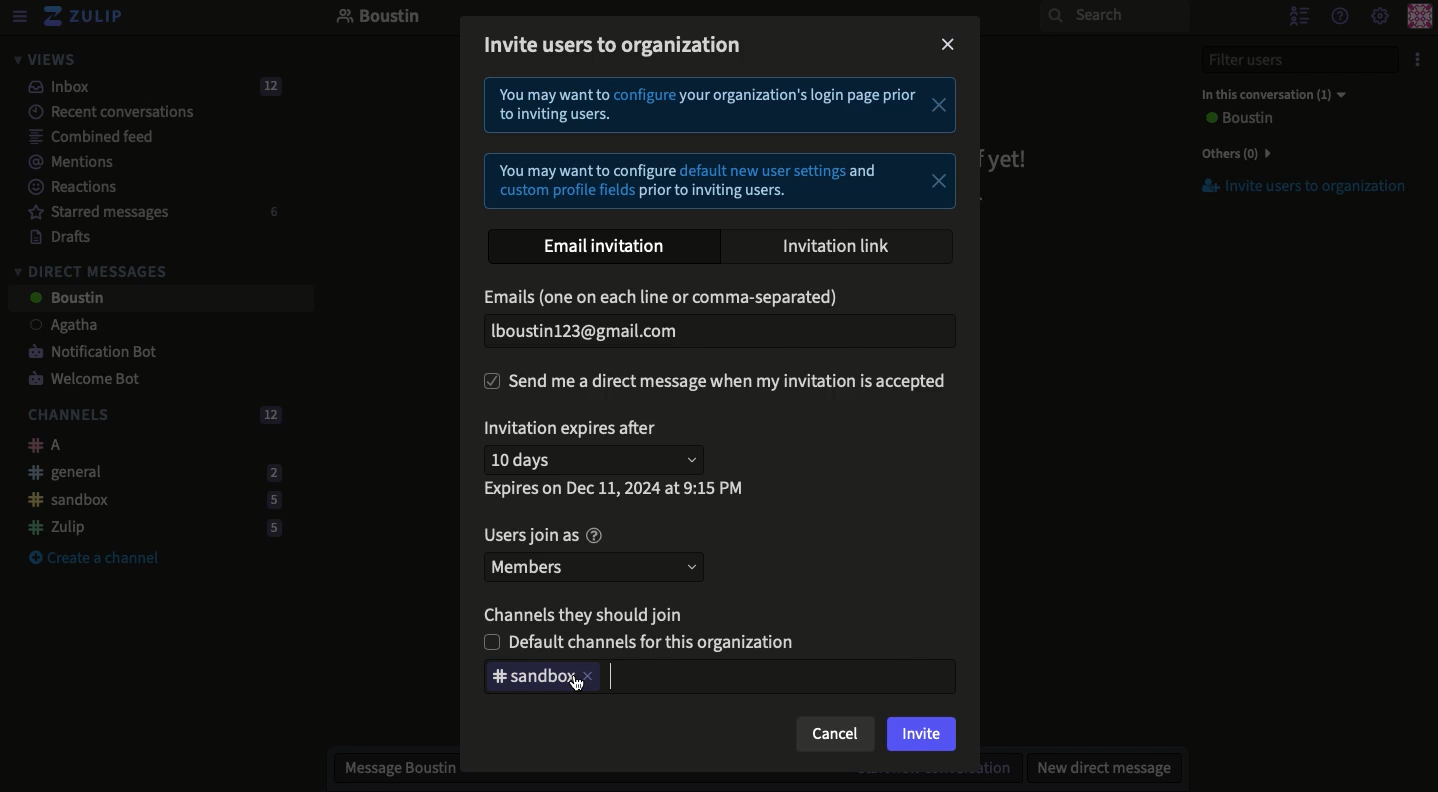 The height and width of the screenshot is (792, 1438). I want to click on Profile, so click(1419, 18).